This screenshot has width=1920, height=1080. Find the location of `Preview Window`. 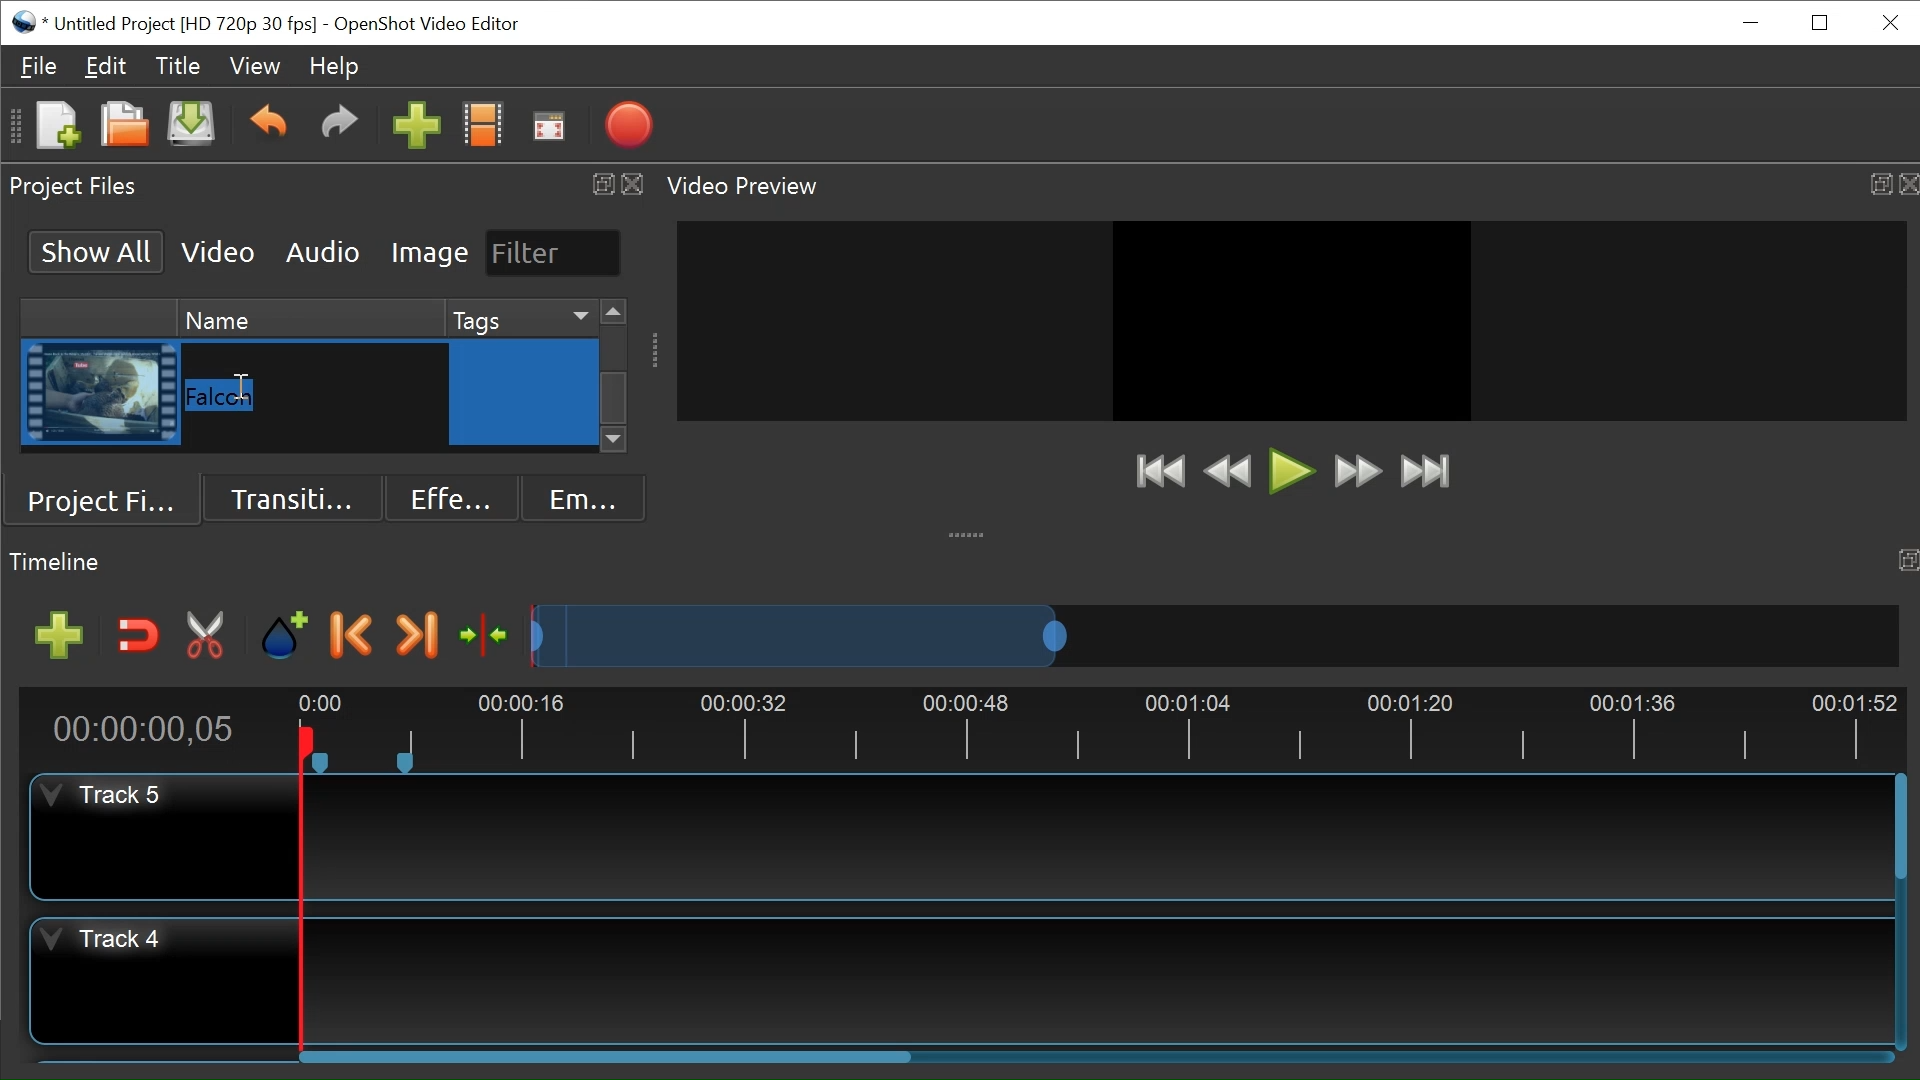

Preview Window is located at coordinates (1291, 320).